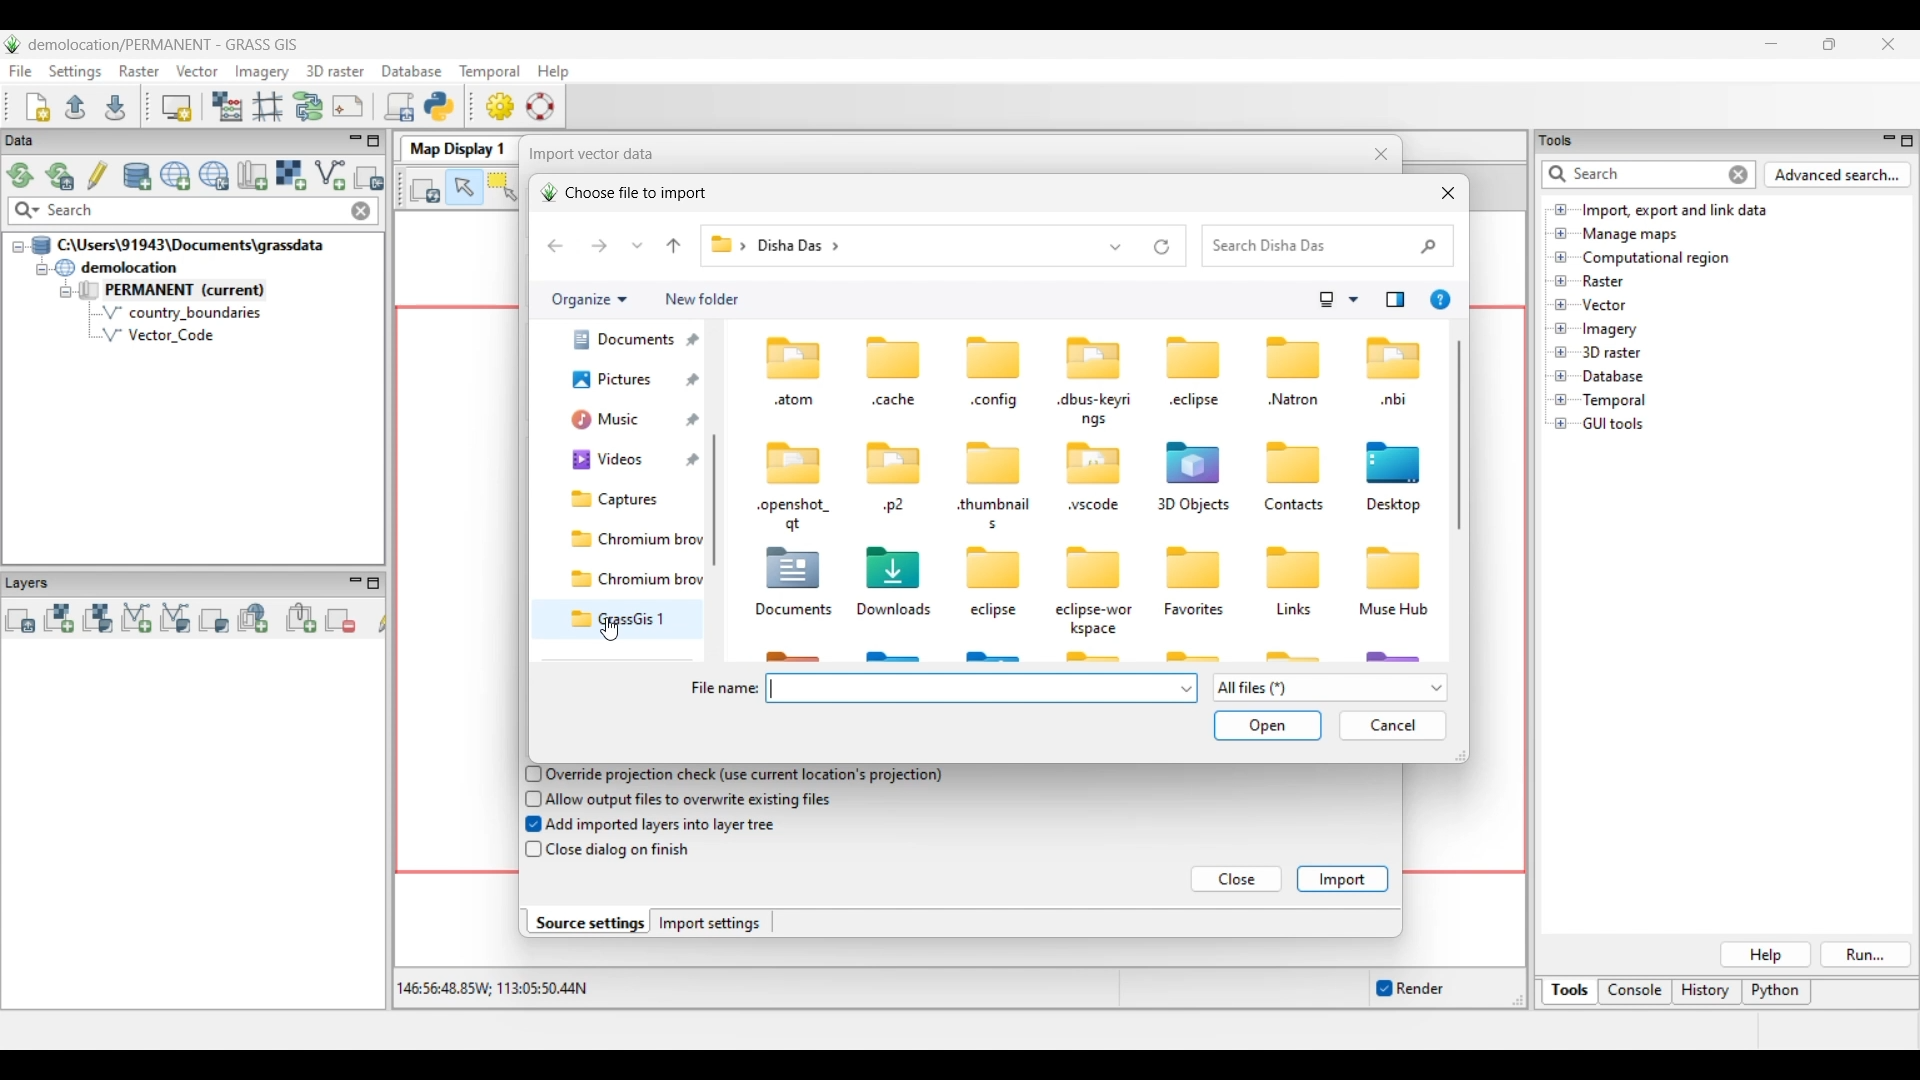 This screenshot has height=1080, width=1920. What do you see at coordinates (301, 618) in the screenshot?
I see `Add group` at bounding box center [301, 618].